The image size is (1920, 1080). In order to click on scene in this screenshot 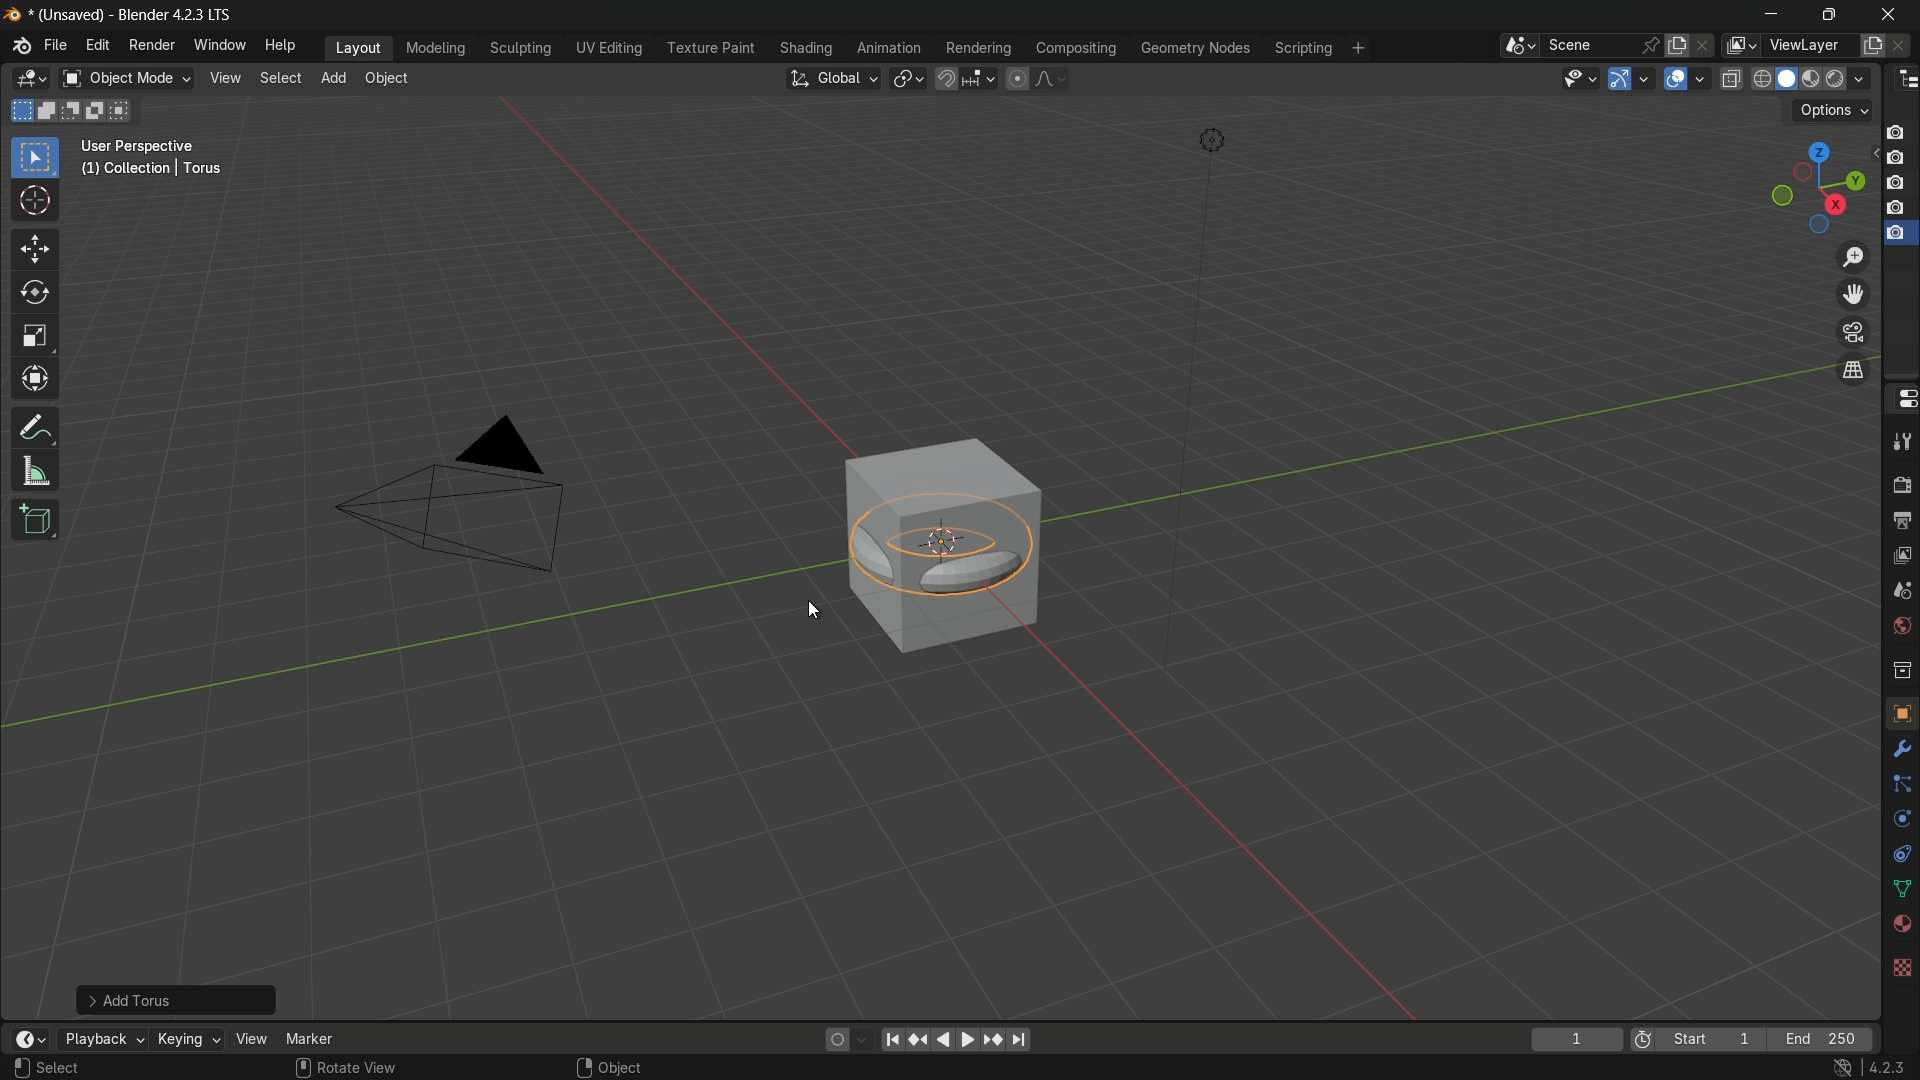, I will do `click(1588, 45)`.